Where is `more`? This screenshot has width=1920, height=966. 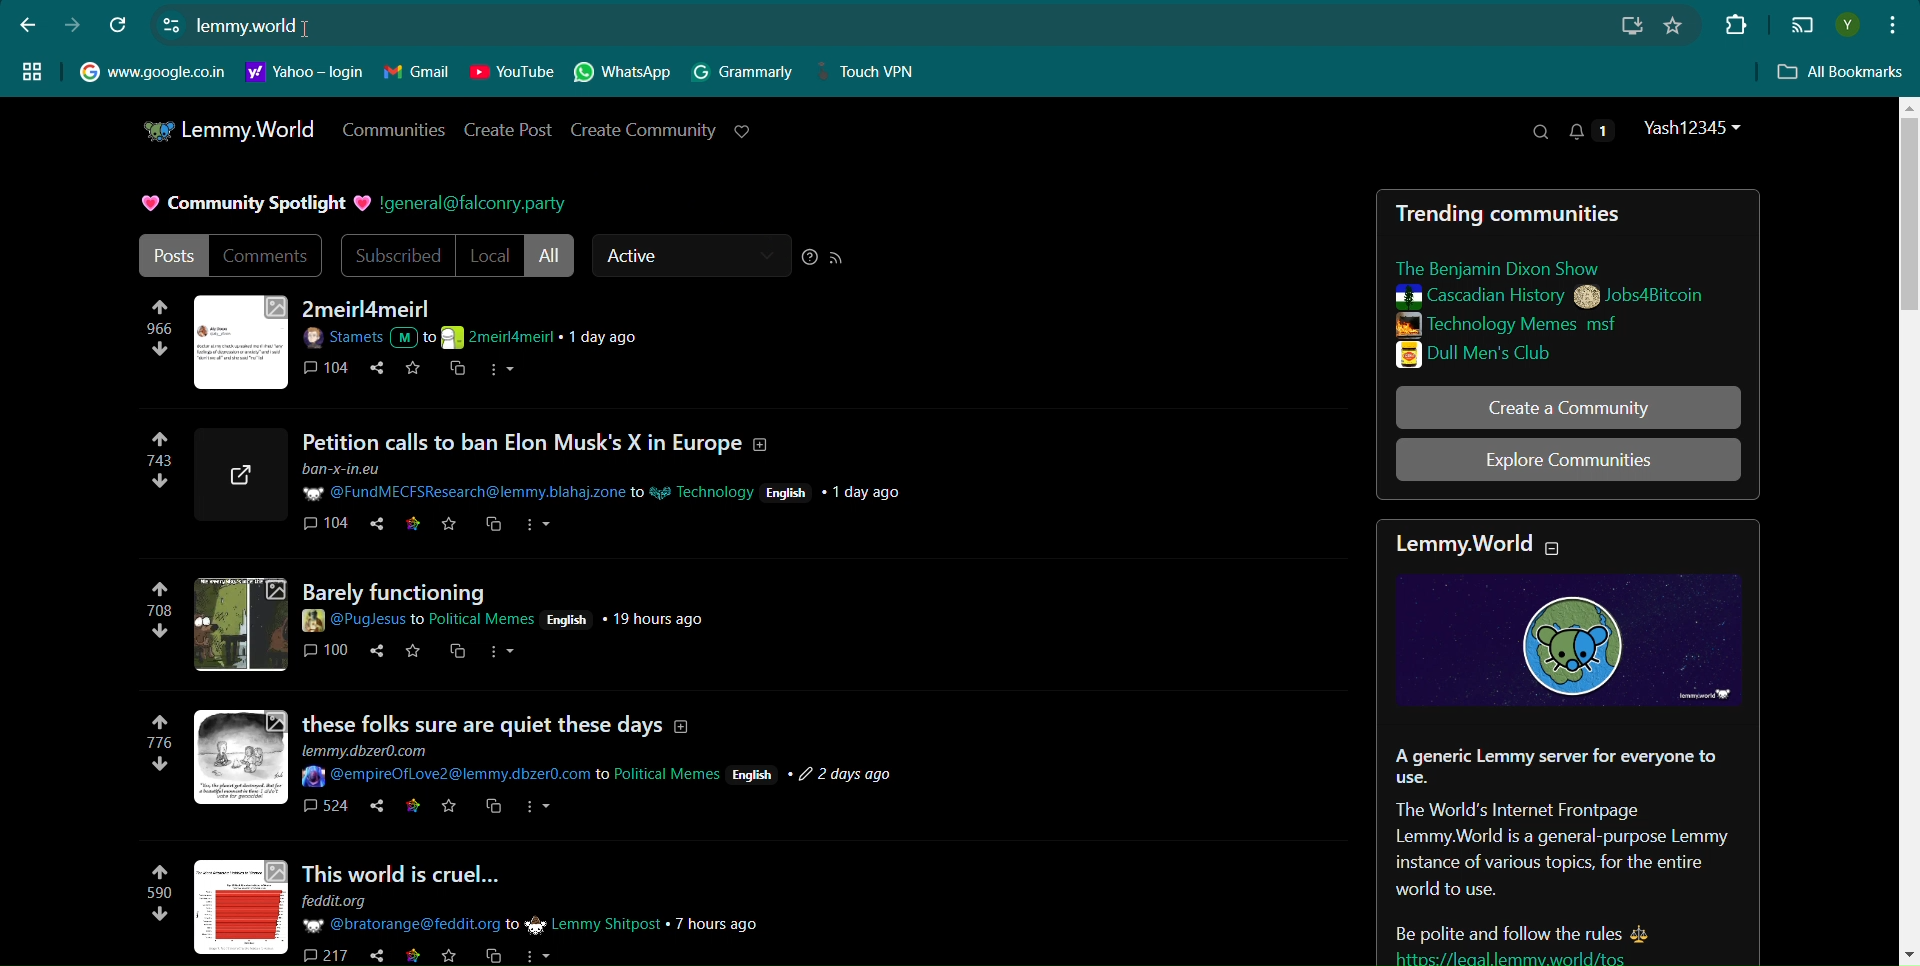 more is located at coordinates (540, 813).